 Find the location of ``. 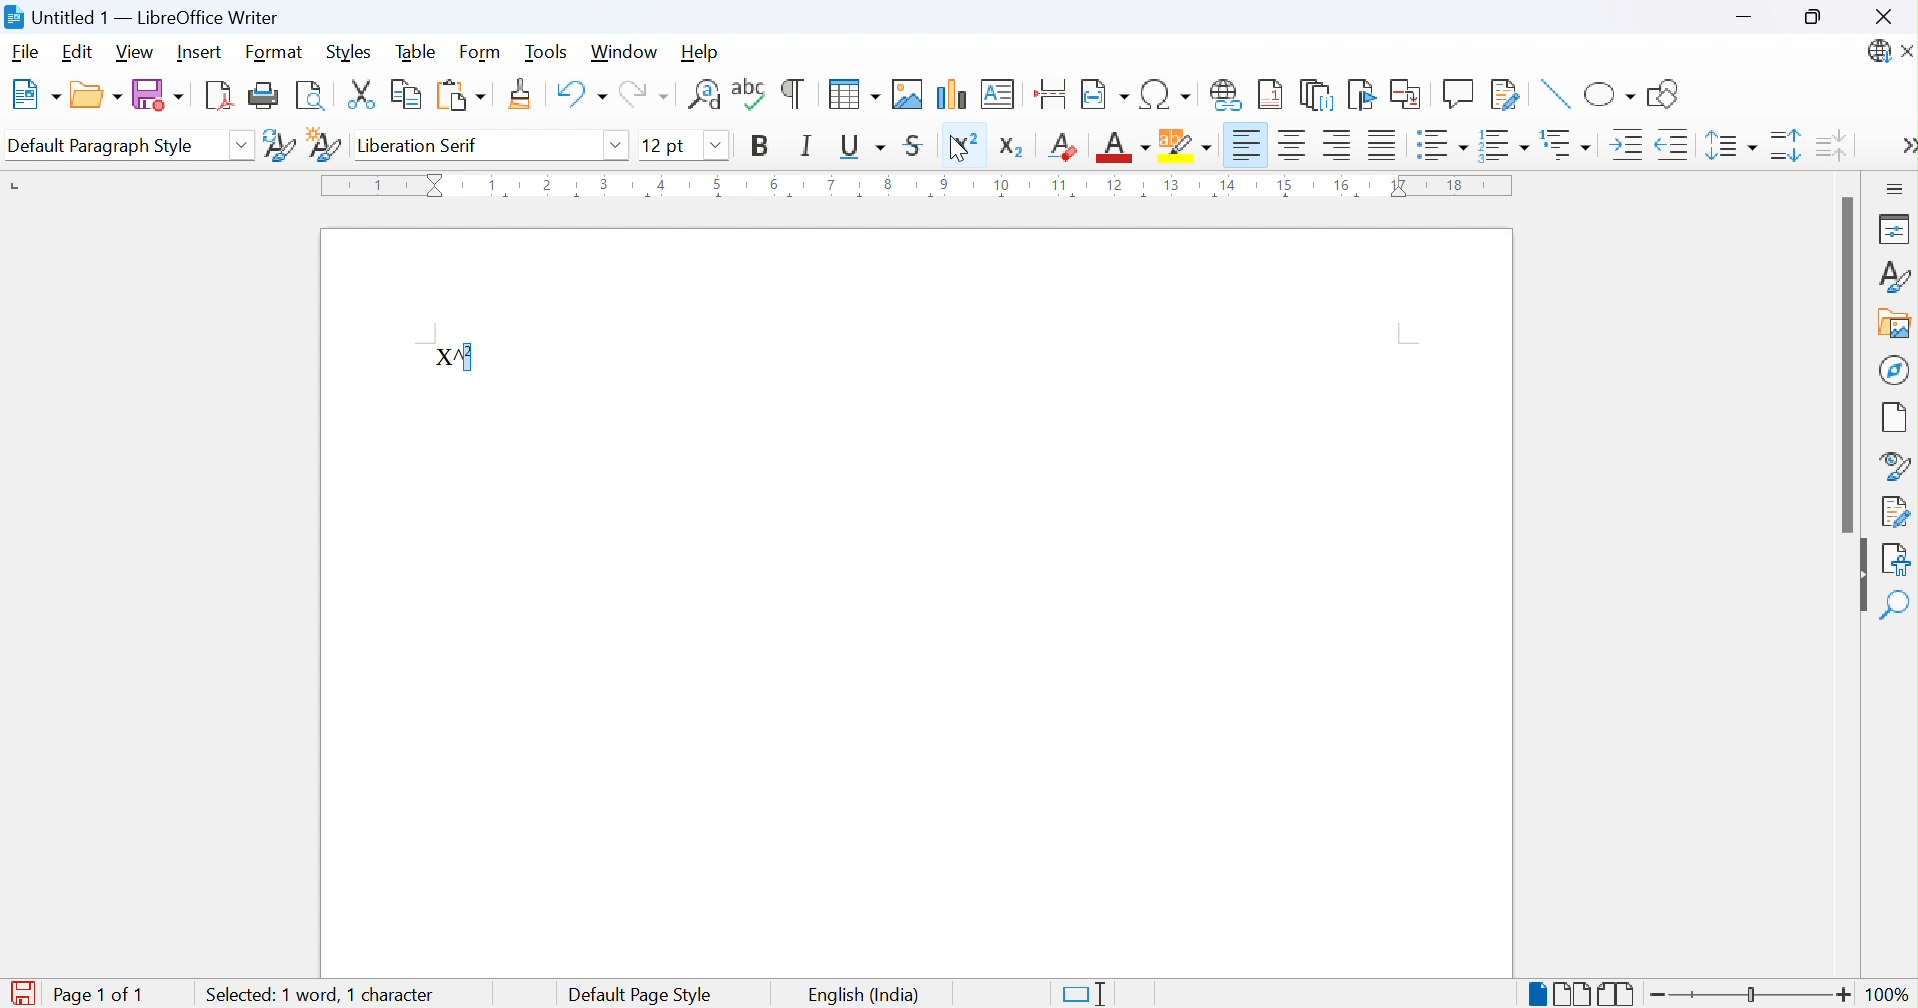

 is located at coordinates (715, 146).